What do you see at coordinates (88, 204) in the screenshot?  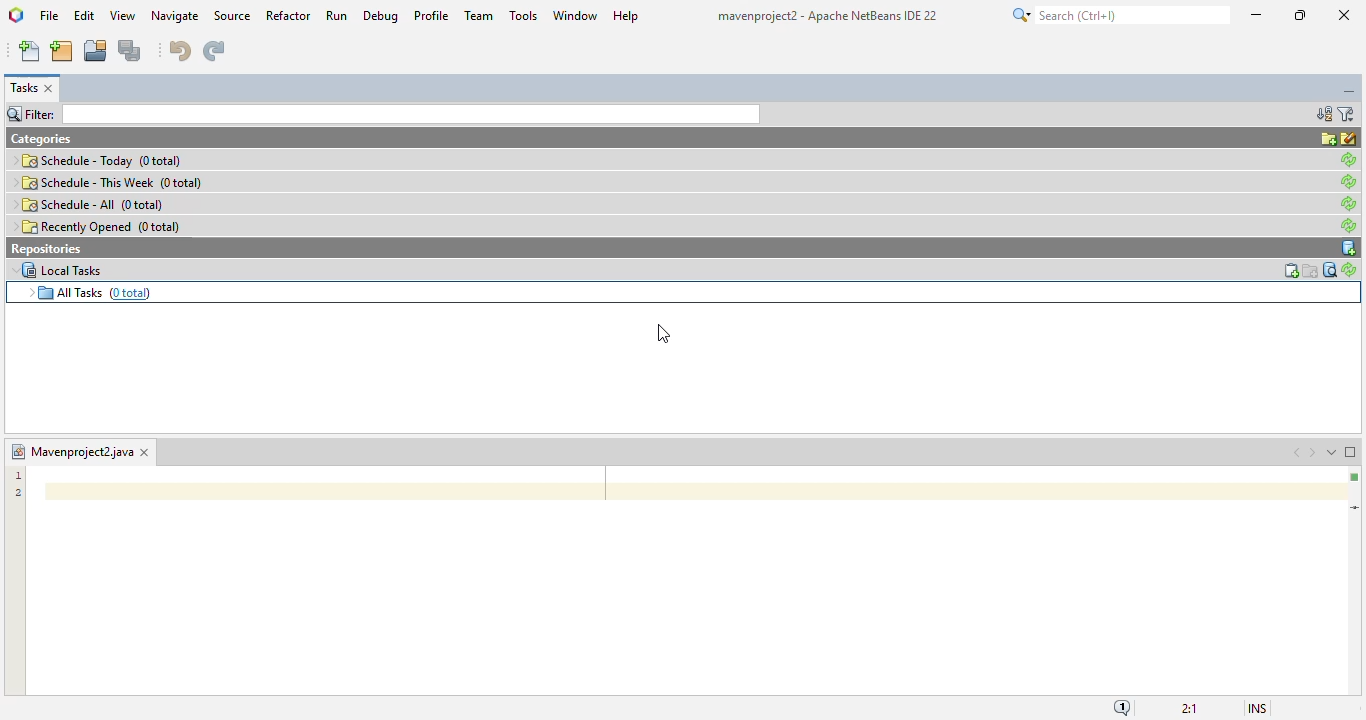 I see `schedule - all (0 total)` at bounding box center [88, 204].